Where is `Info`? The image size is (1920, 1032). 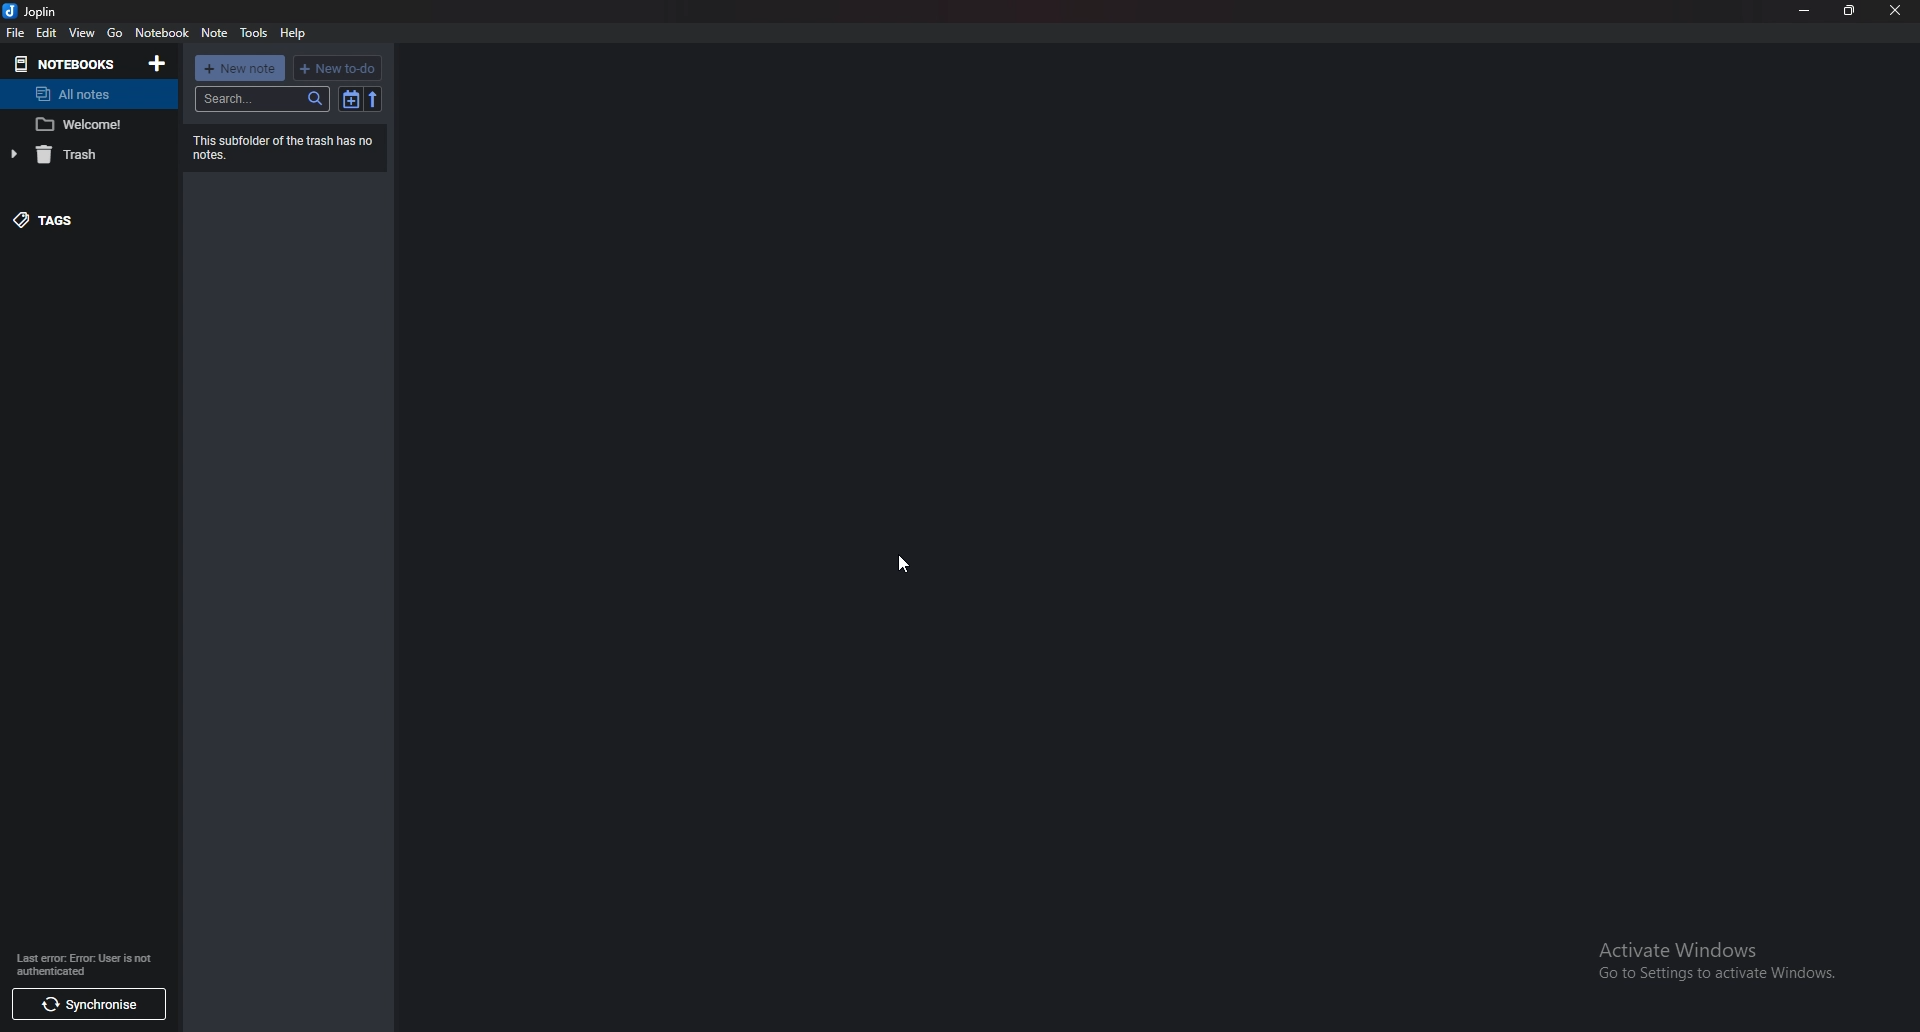 Info is located at coordinates (88, 964).